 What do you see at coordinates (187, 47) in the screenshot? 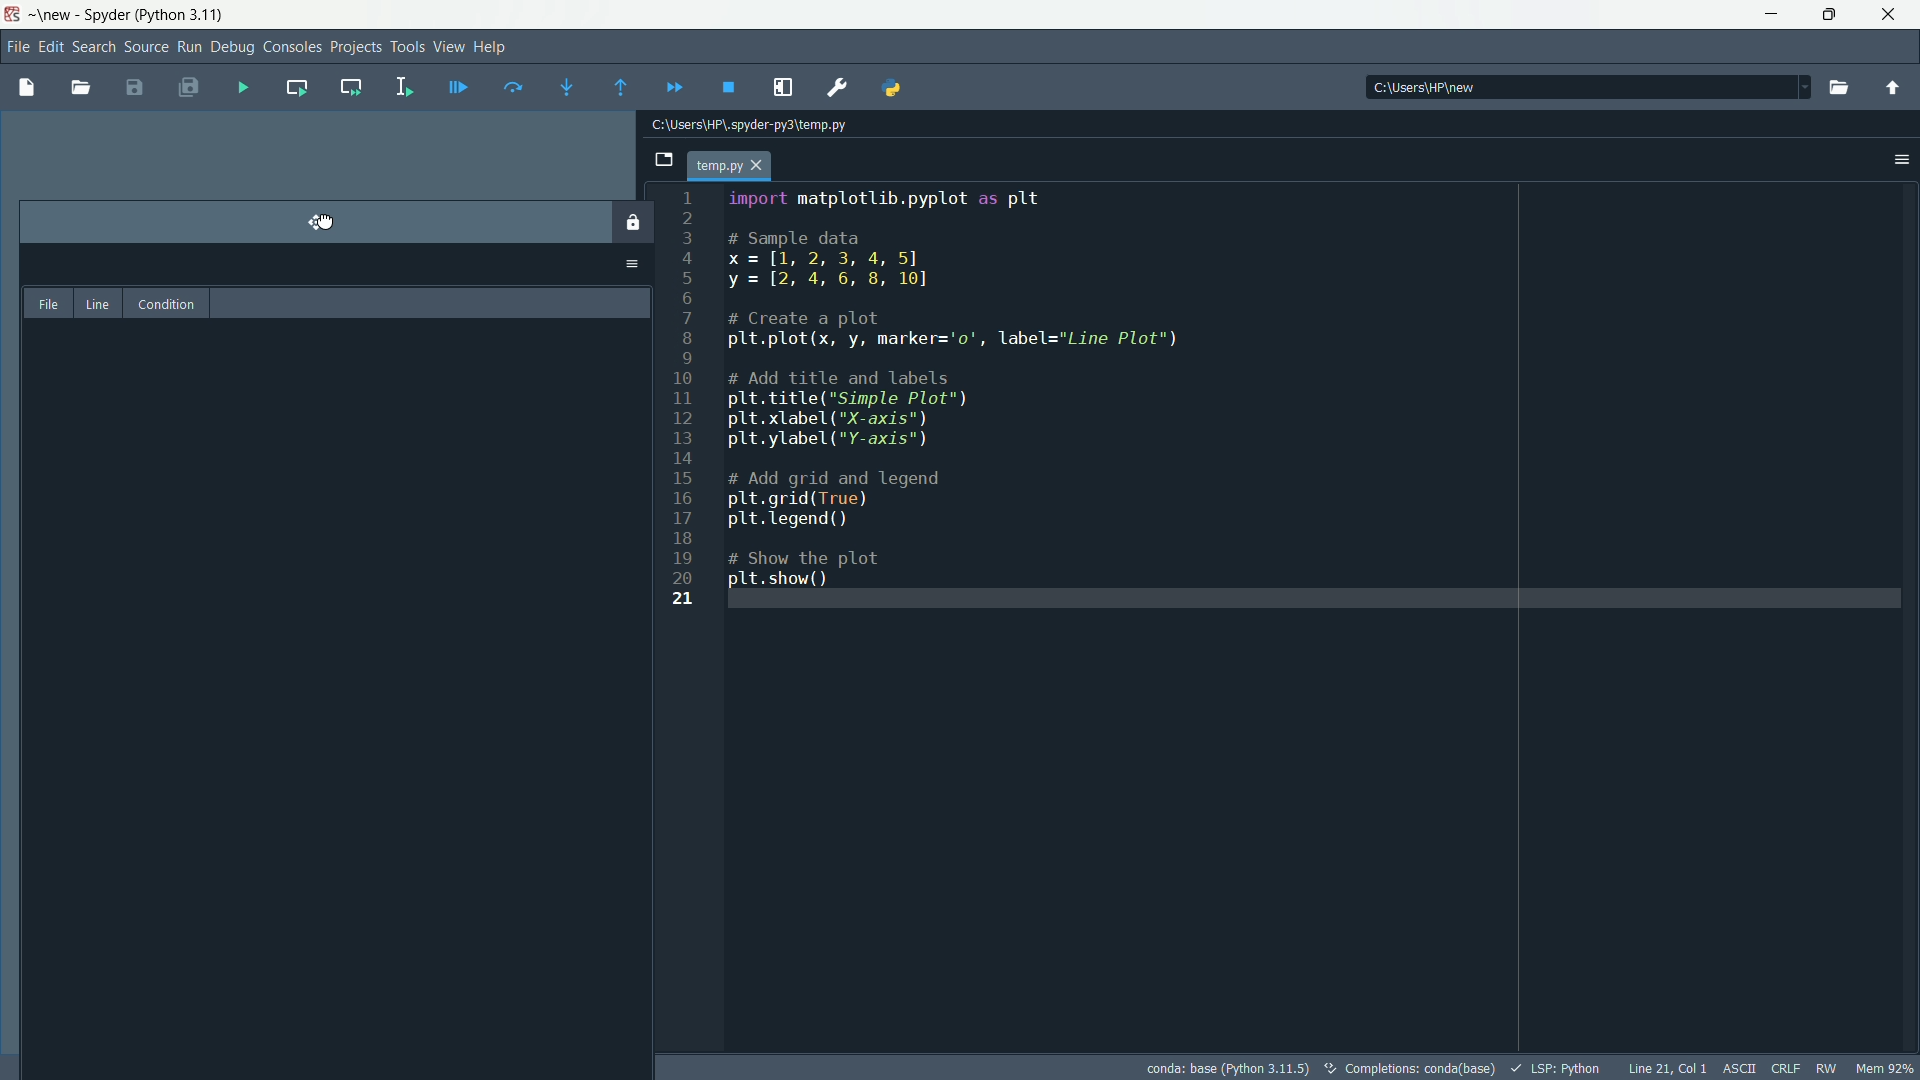
I see `run menu` at bounding box center [187, 47].